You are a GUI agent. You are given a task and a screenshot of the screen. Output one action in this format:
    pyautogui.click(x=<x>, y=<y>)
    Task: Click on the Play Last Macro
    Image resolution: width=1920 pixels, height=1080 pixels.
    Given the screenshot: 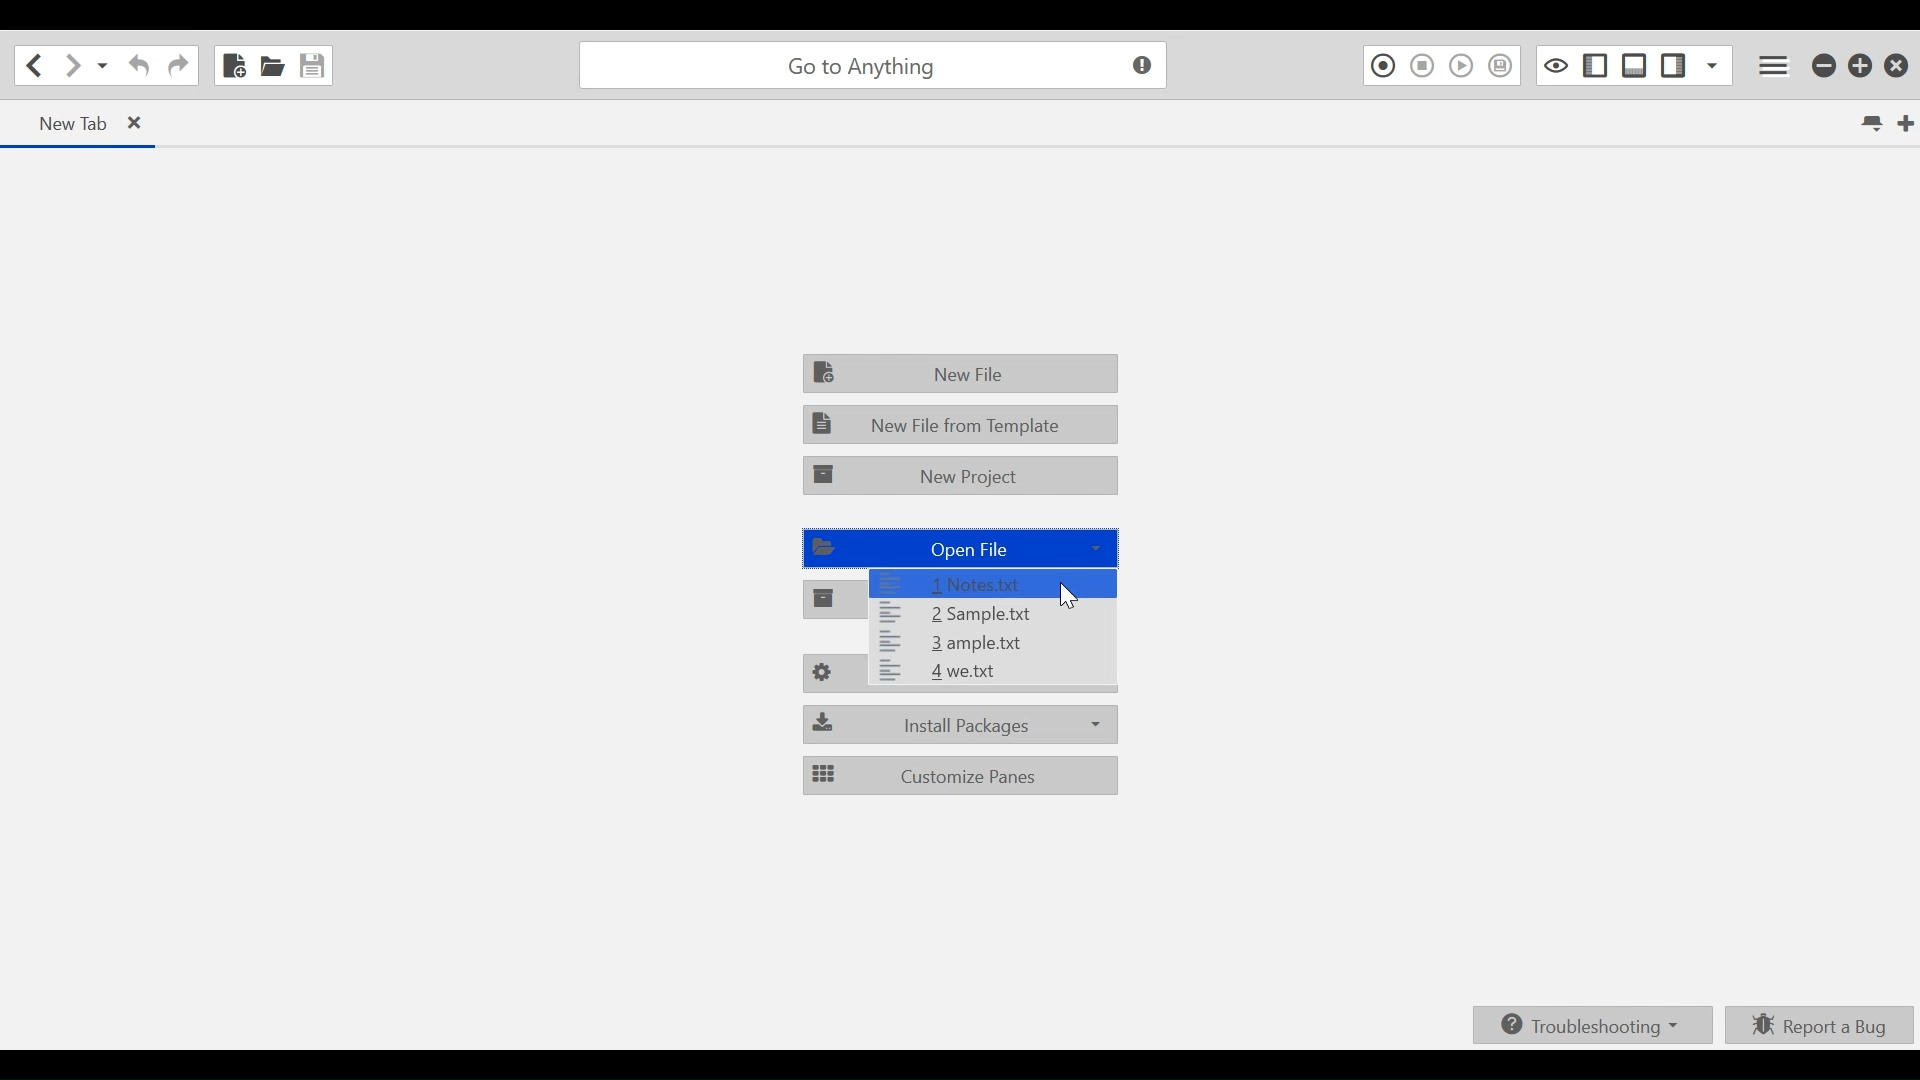 What is the action you would take?
    pyautogui.click(x=1462, y=66)
    